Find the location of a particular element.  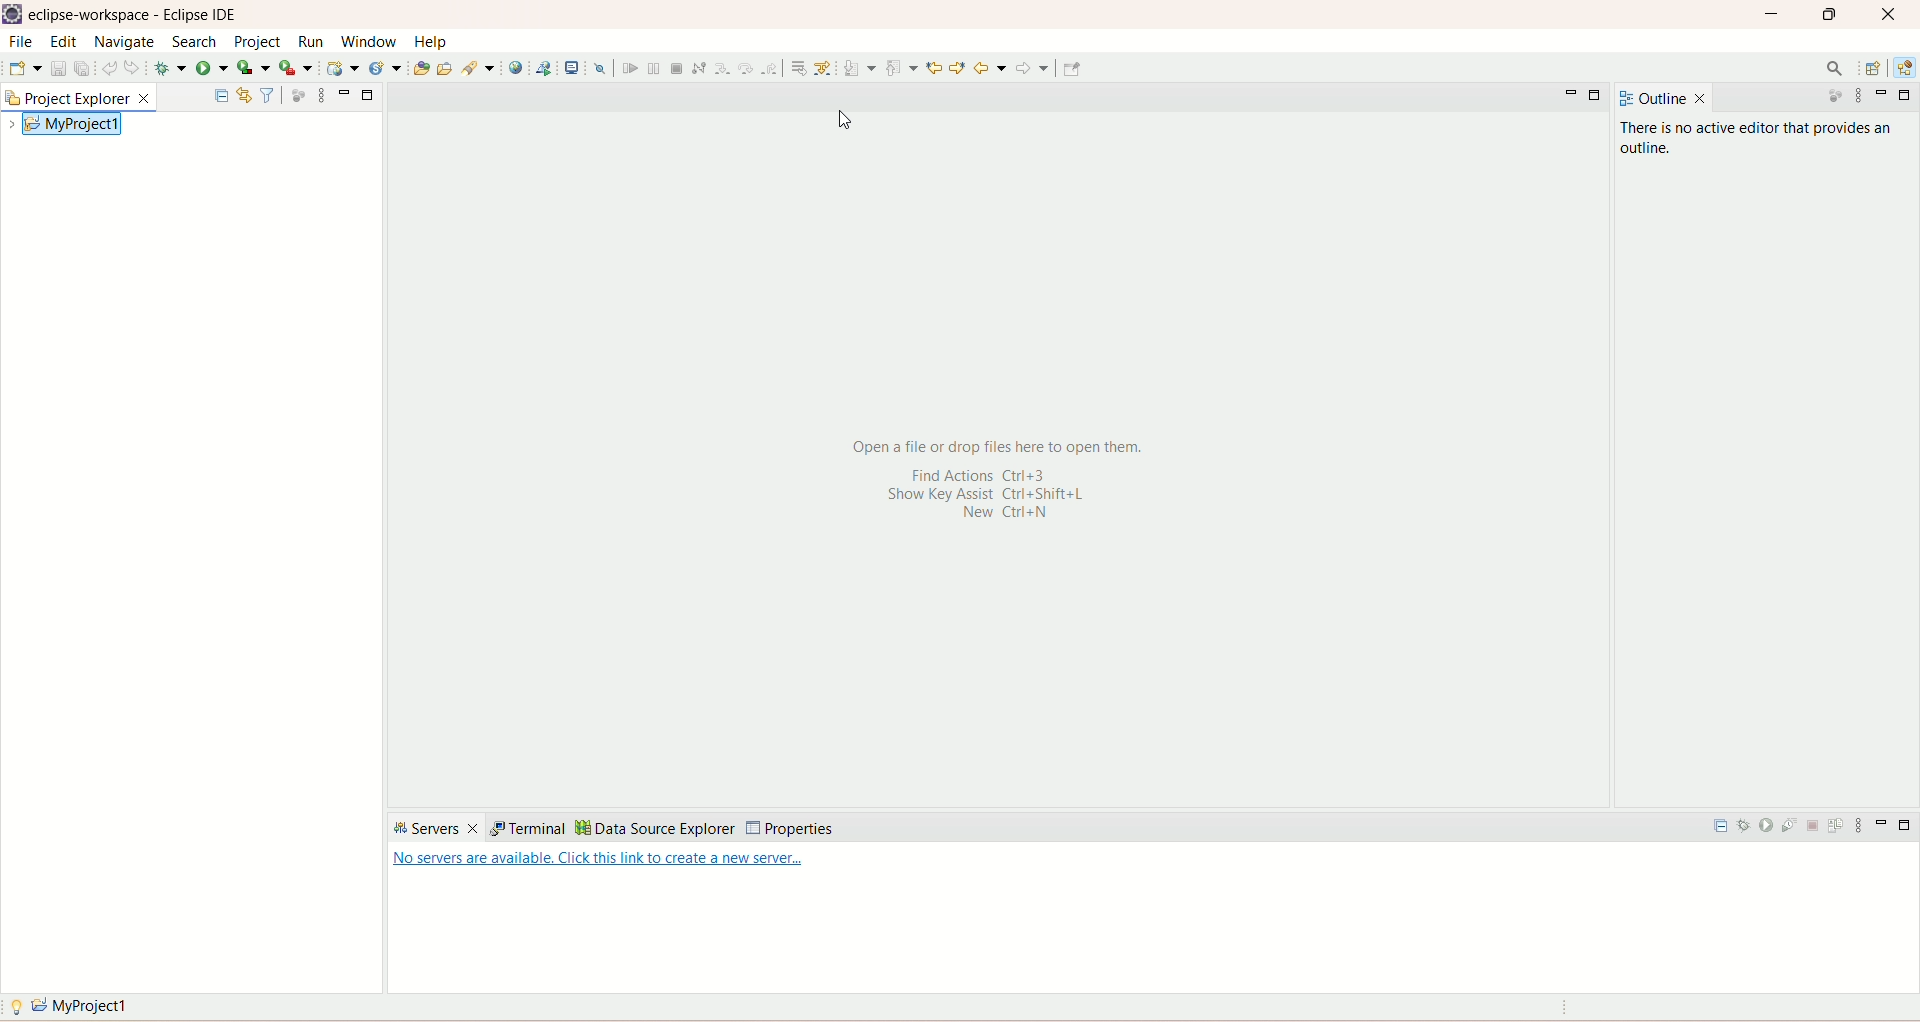

search is located at coordinates (1833, 67).